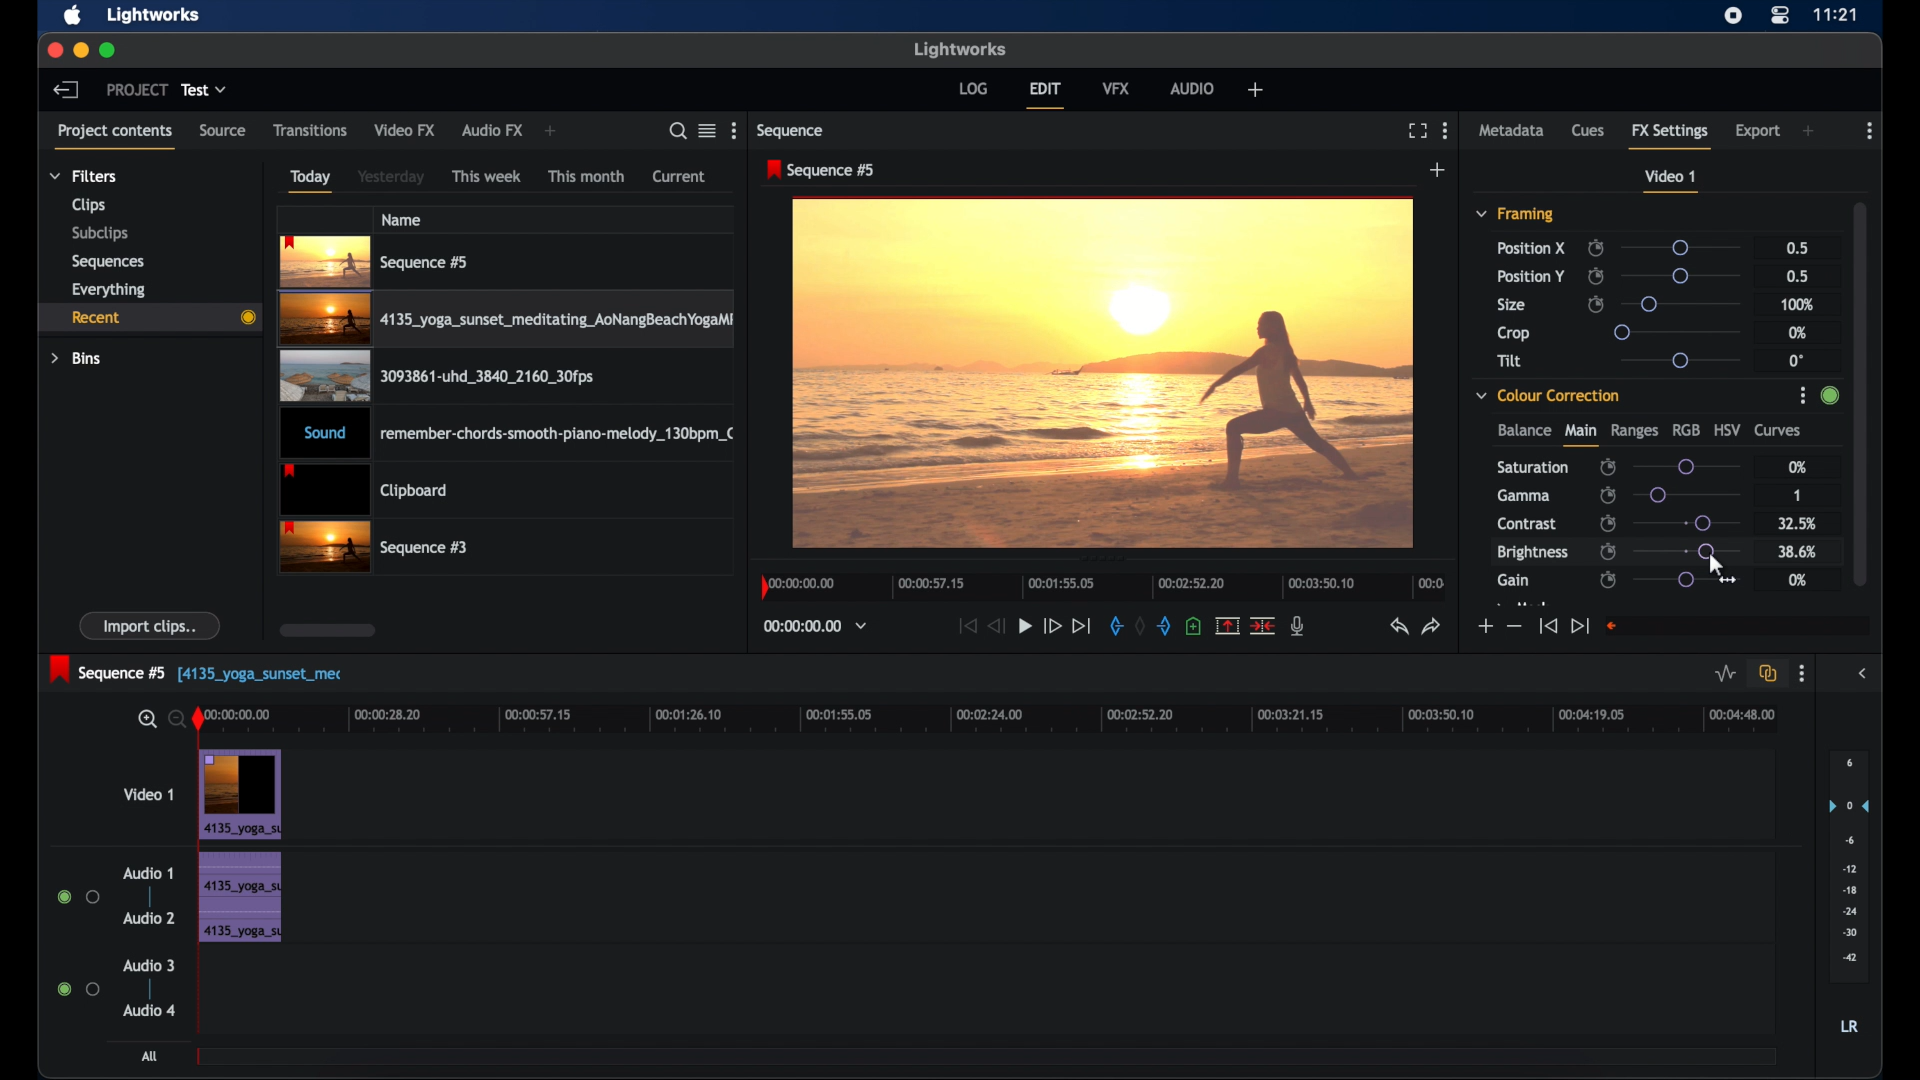 Image resolution: width=1920 pixels, height=1080 pixels. Describe the element at coordinates (150, 794) in the screenshot. I see `video 1` at that location.